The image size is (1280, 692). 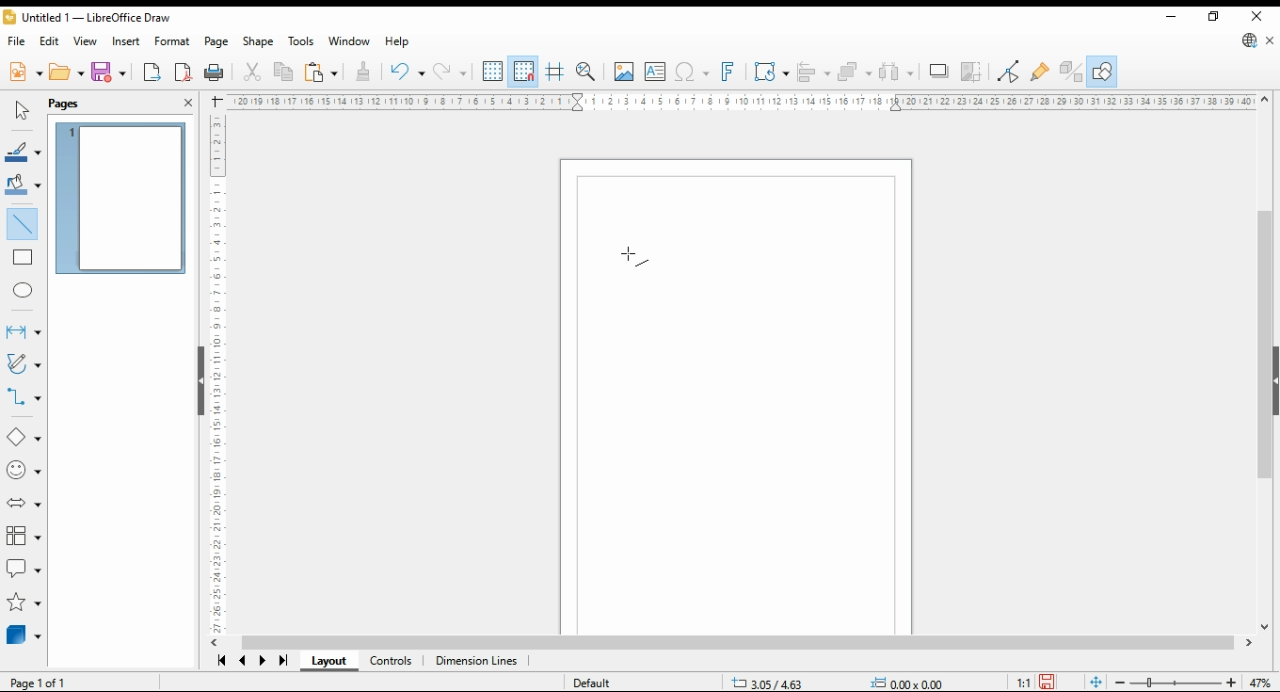 What do you see at coordinates (477, 661) in the screenshot?
I see `dimensions` at bounding box center [477, 661].